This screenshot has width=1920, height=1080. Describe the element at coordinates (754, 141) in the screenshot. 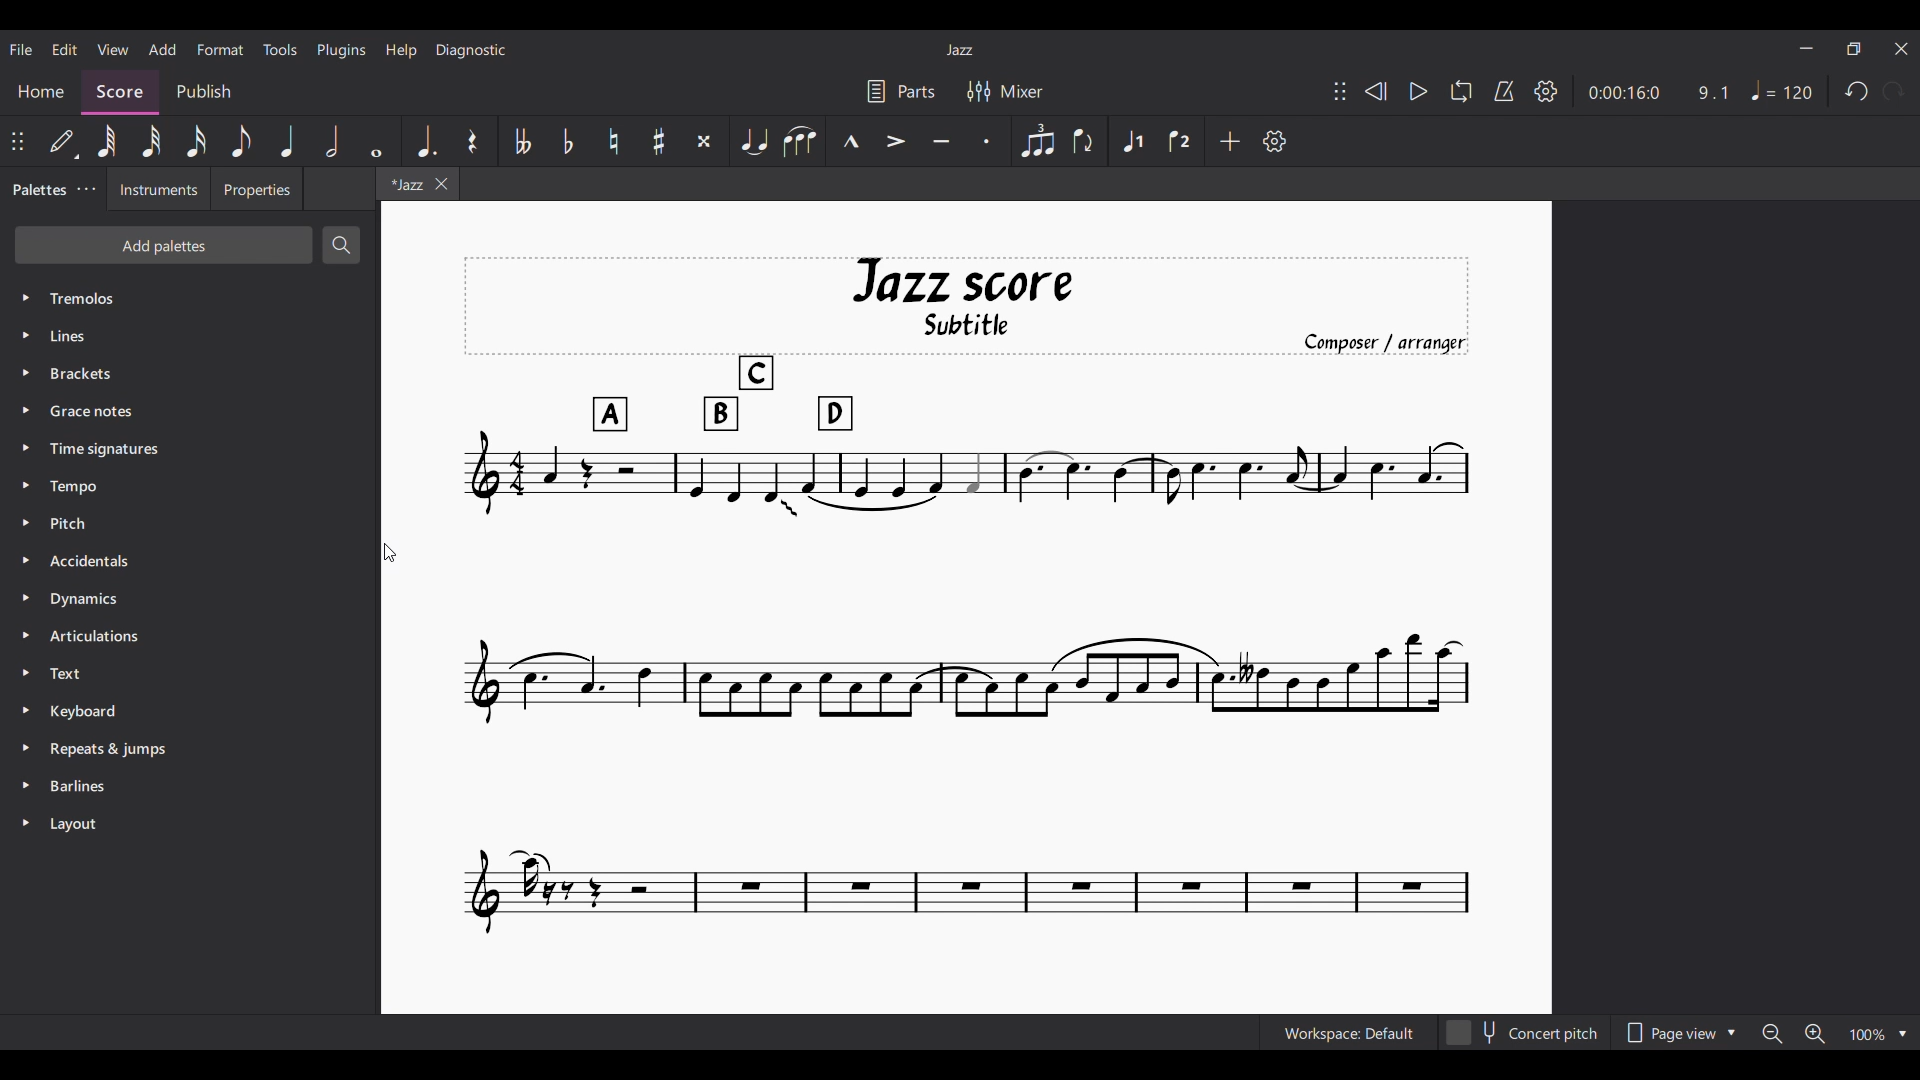

I see `Tie` at that location.